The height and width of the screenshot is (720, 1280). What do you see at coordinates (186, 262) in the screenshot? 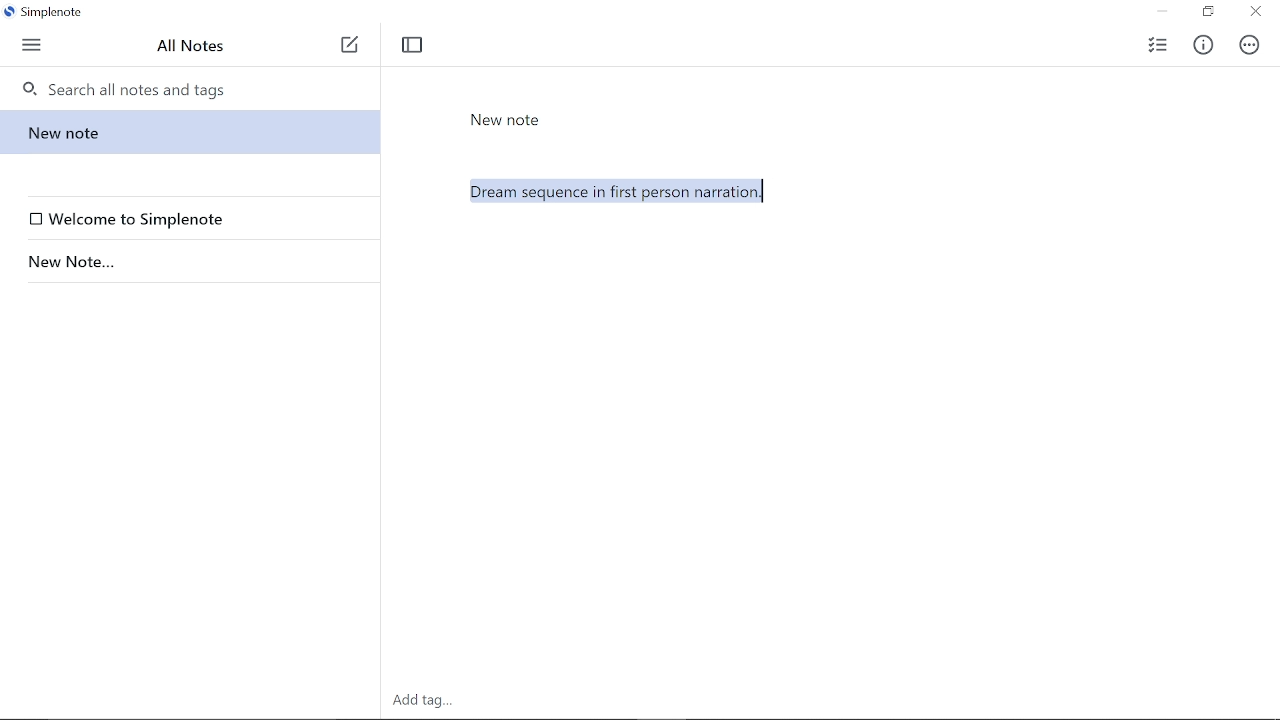
I see `New Note...` at bounding box center [186, 262].